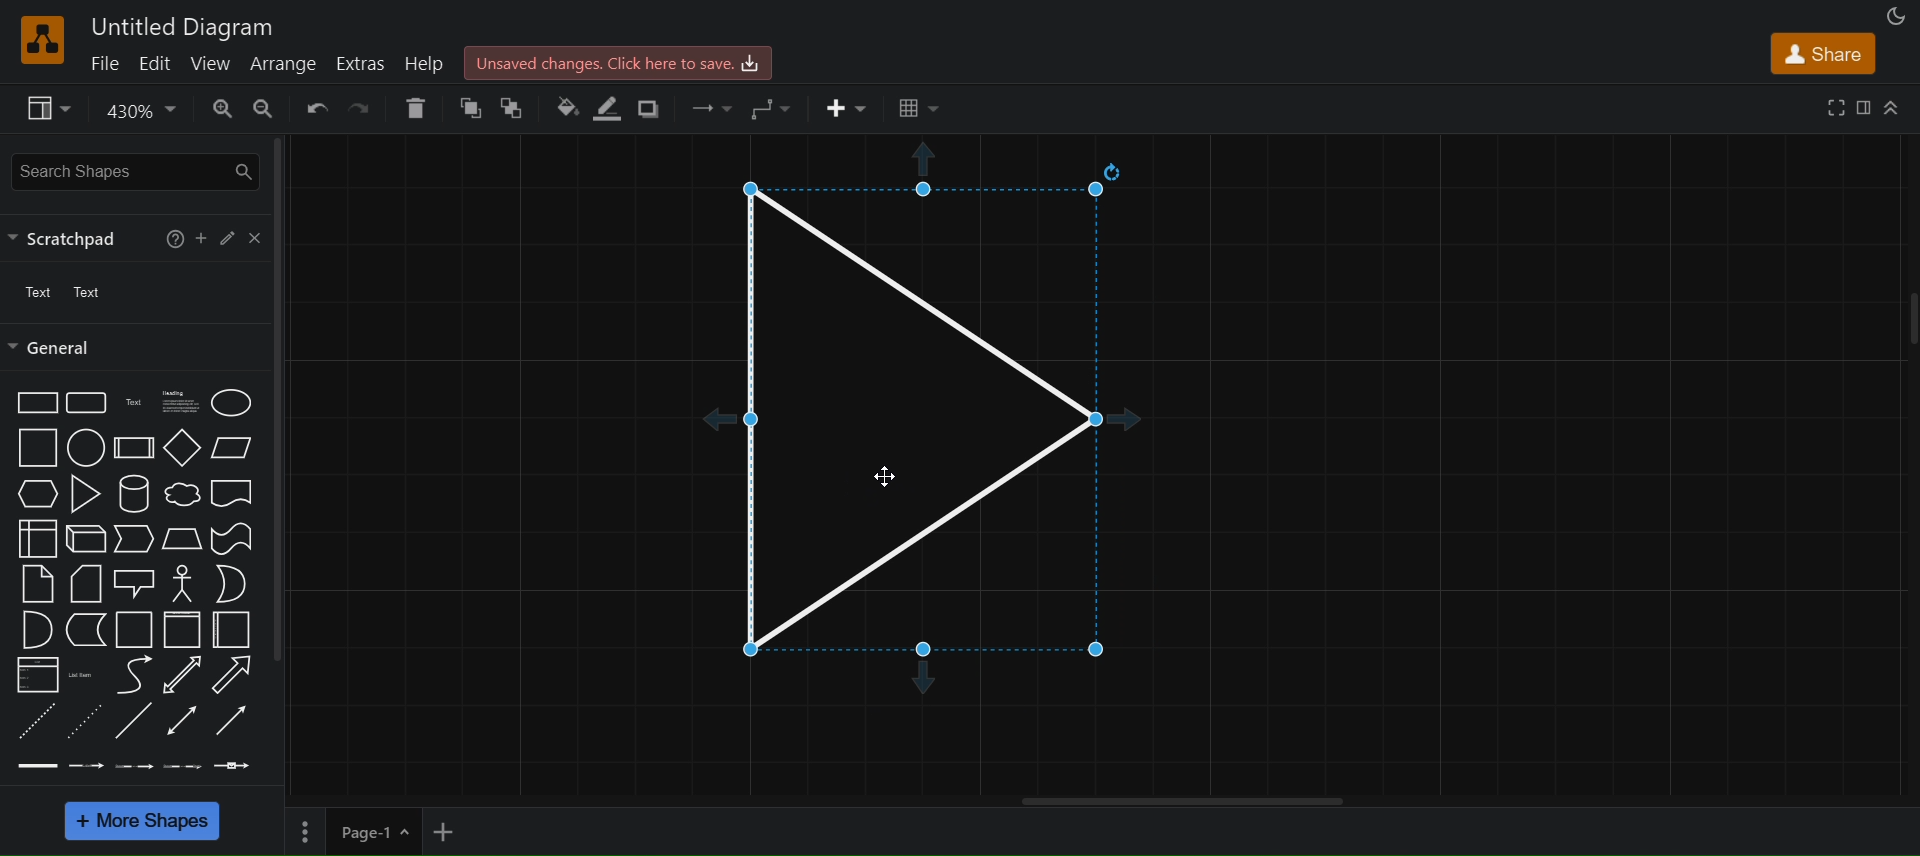 The width and height of the screenshot is (1920, 856). I want to click on help, so click(171, 237).